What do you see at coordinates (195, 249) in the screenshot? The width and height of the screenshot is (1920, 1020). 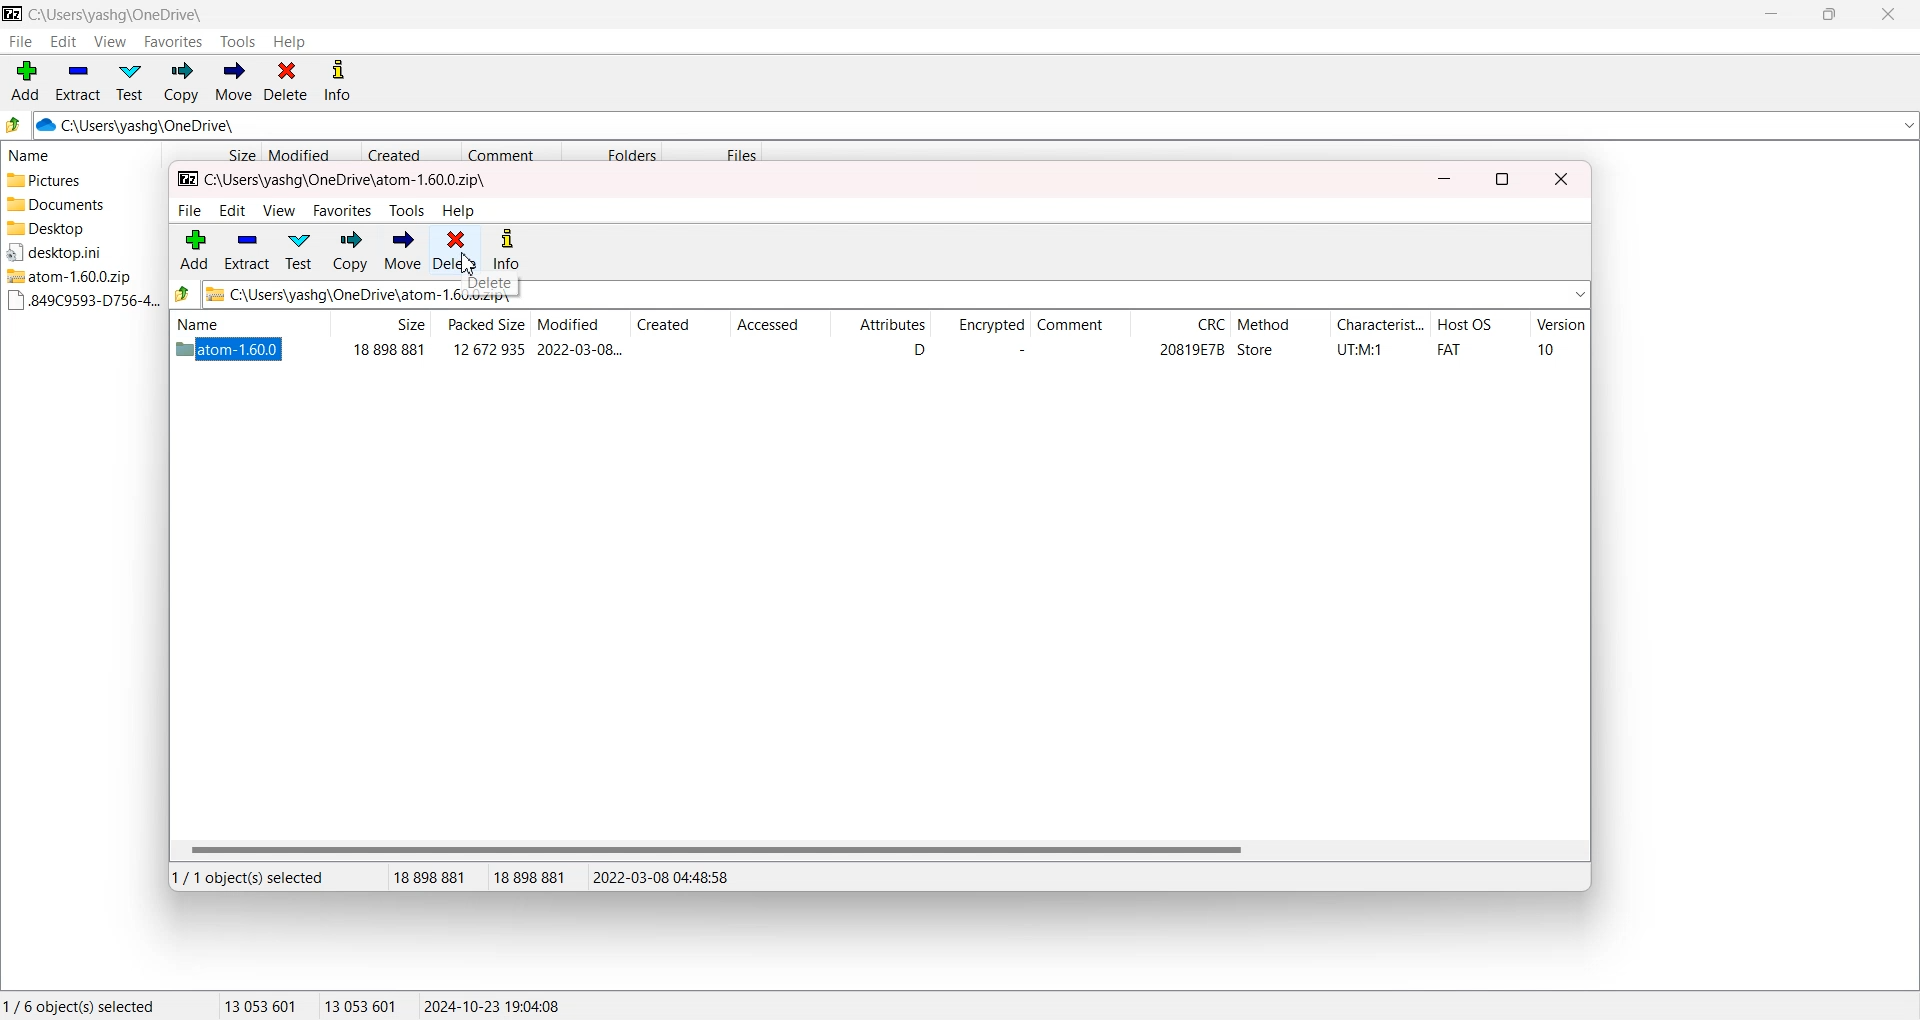 I see `add` at bounding box center [195, 249].